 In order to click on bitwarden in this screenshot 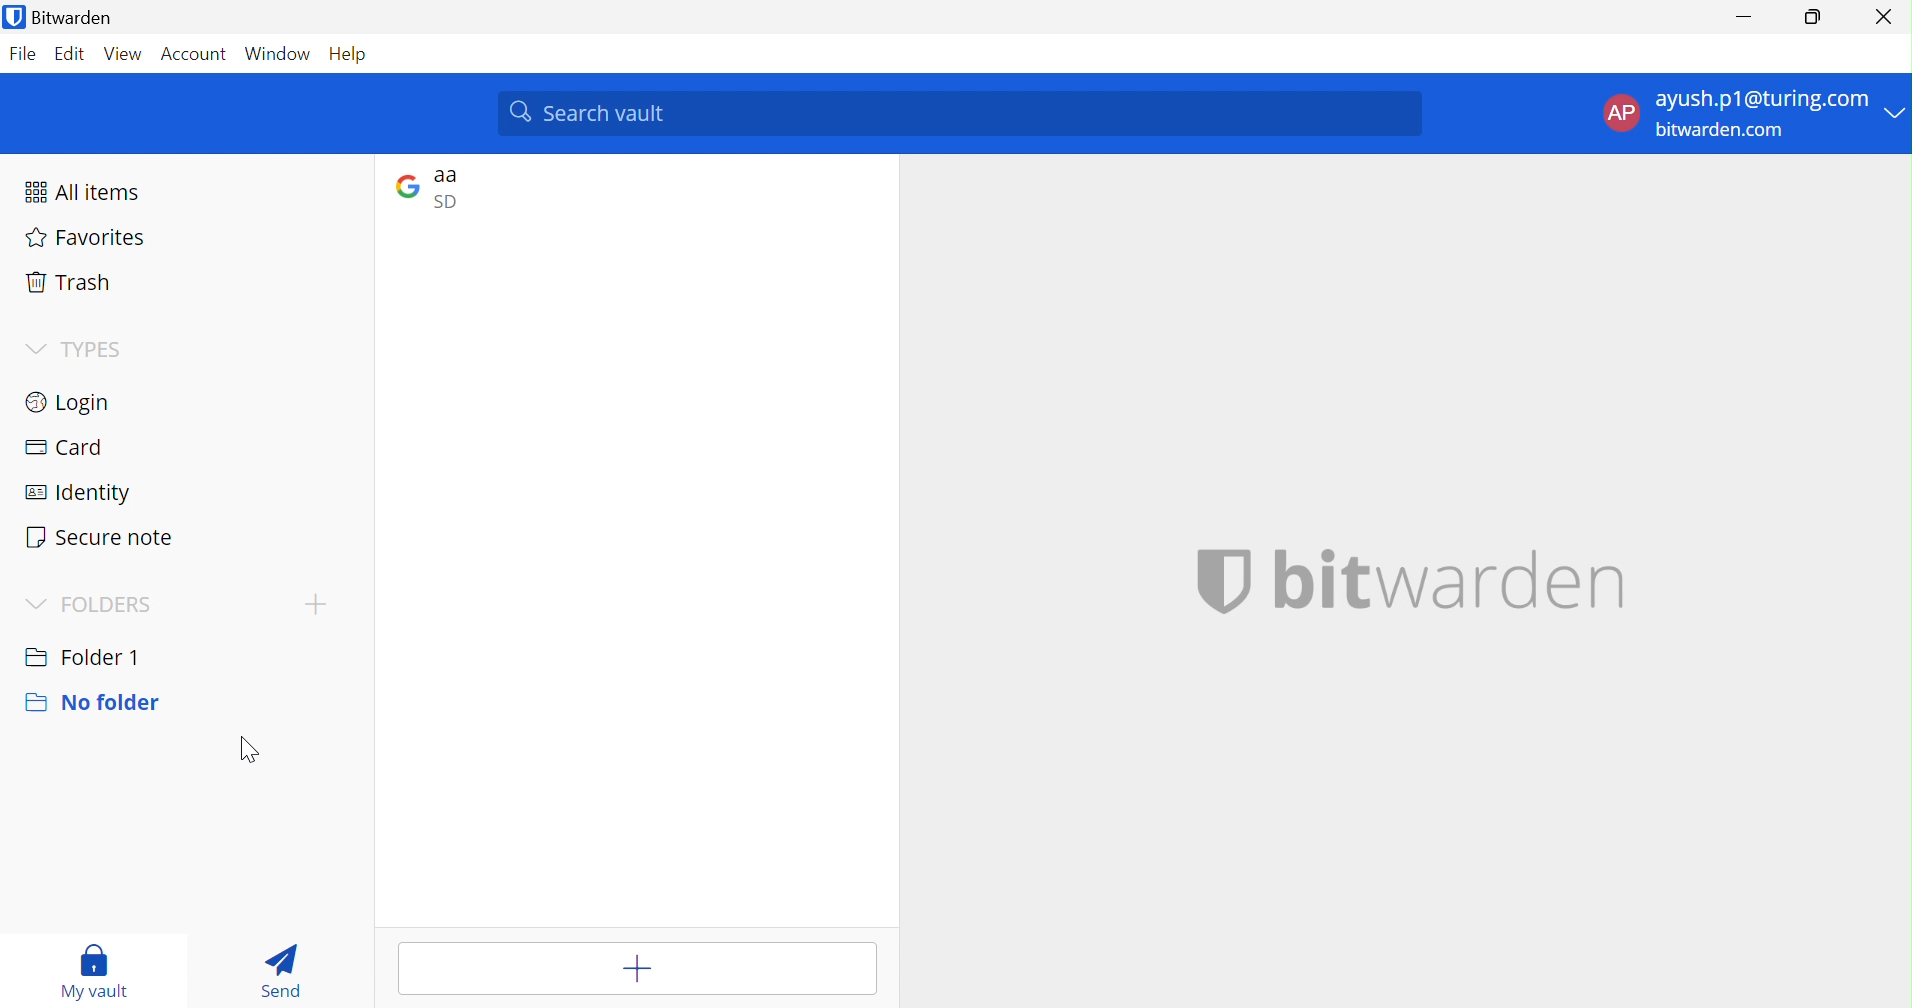, I will do `click(1454, 583)`.